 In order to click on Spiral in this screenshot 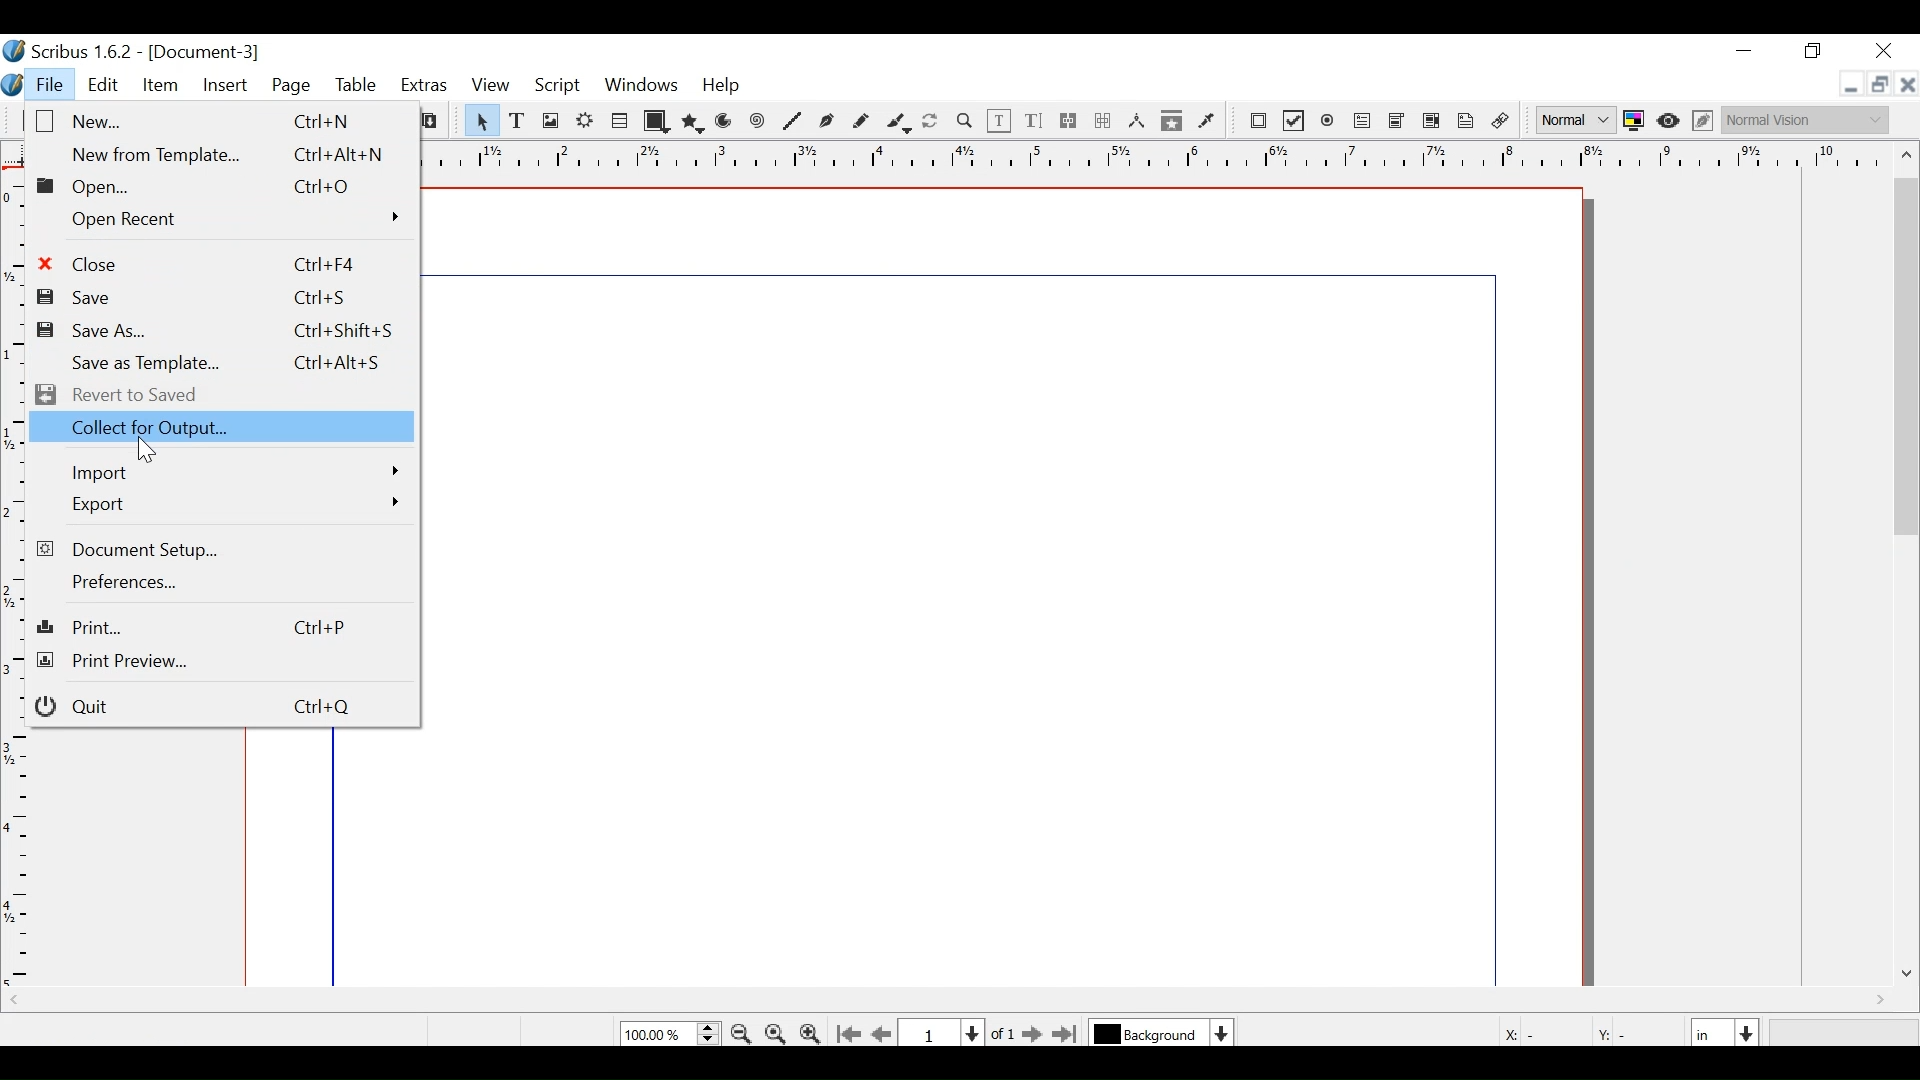, I will do `click(758, 123)`.